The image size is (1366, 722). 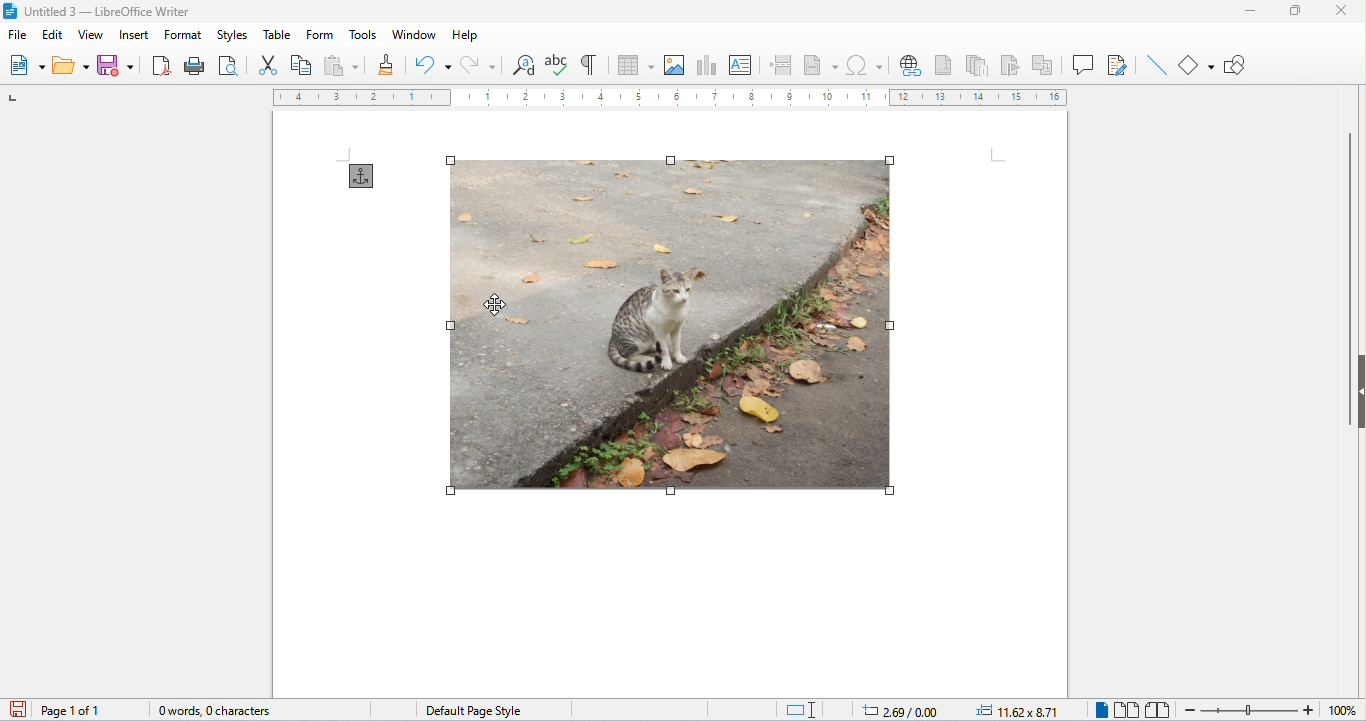 I want to click on insert endnote, so click(x=981, y=66).